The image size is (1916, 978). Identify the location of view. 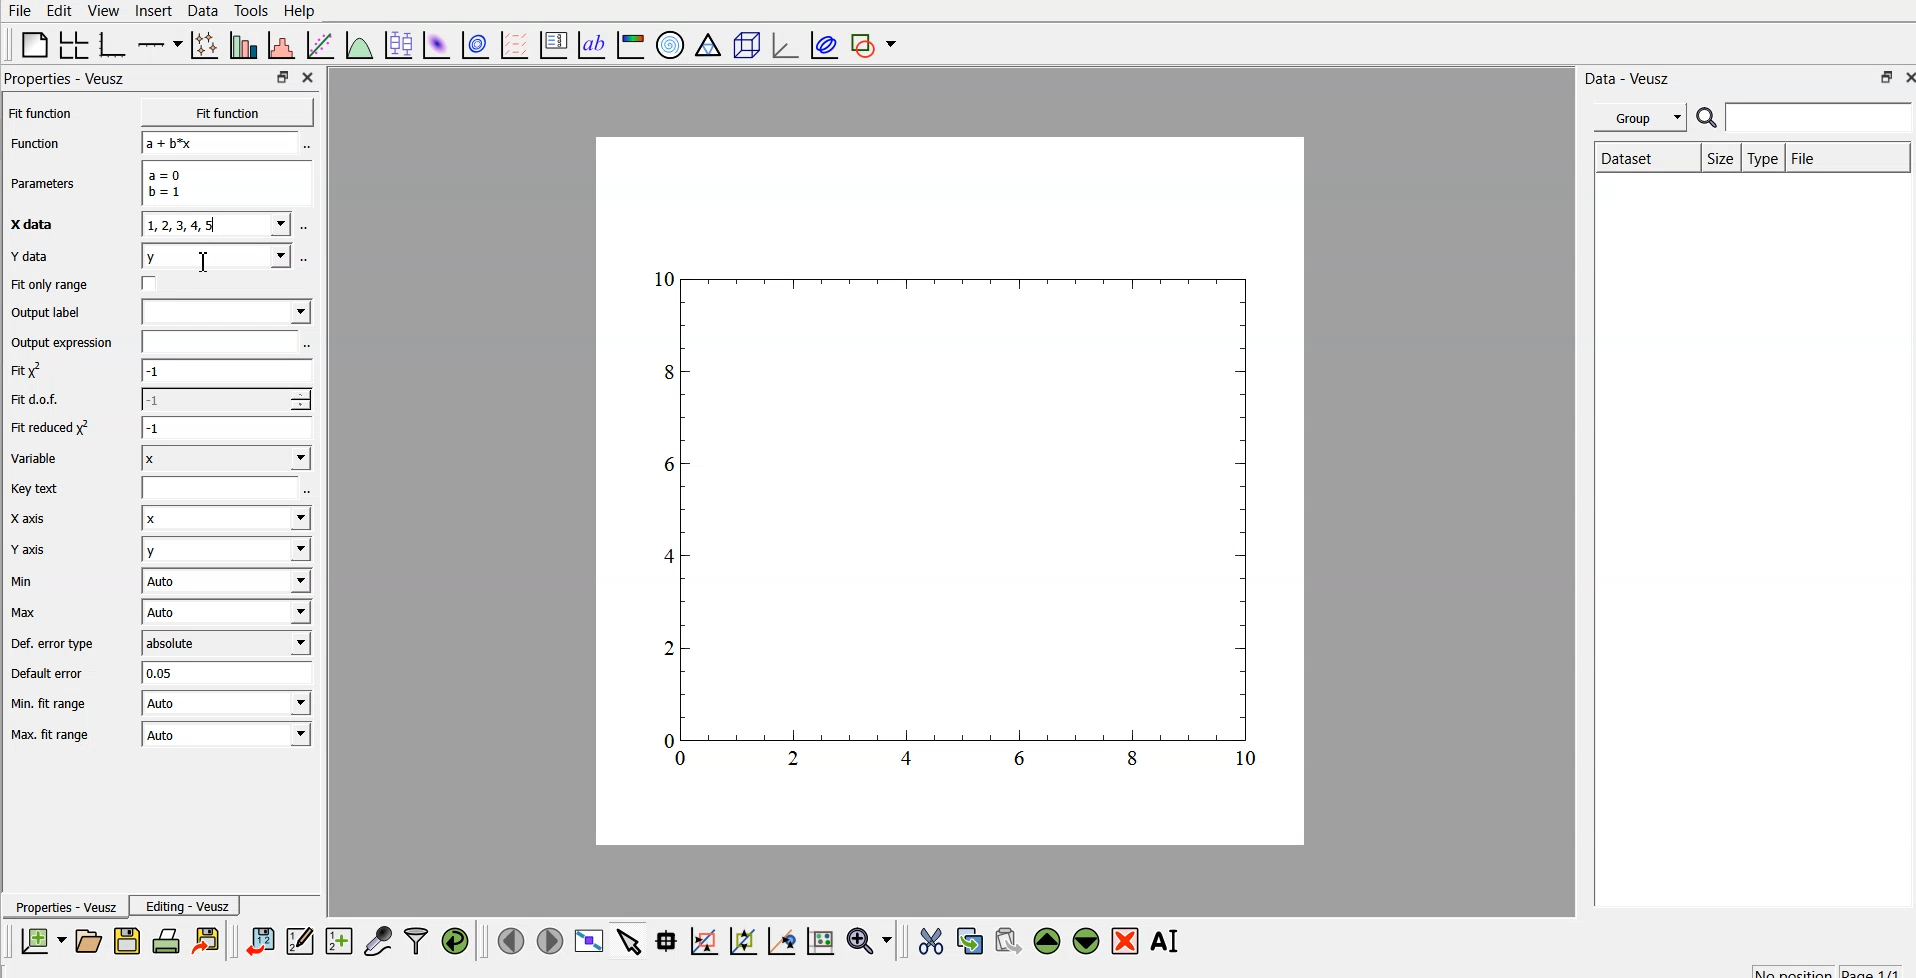
(101, 10).